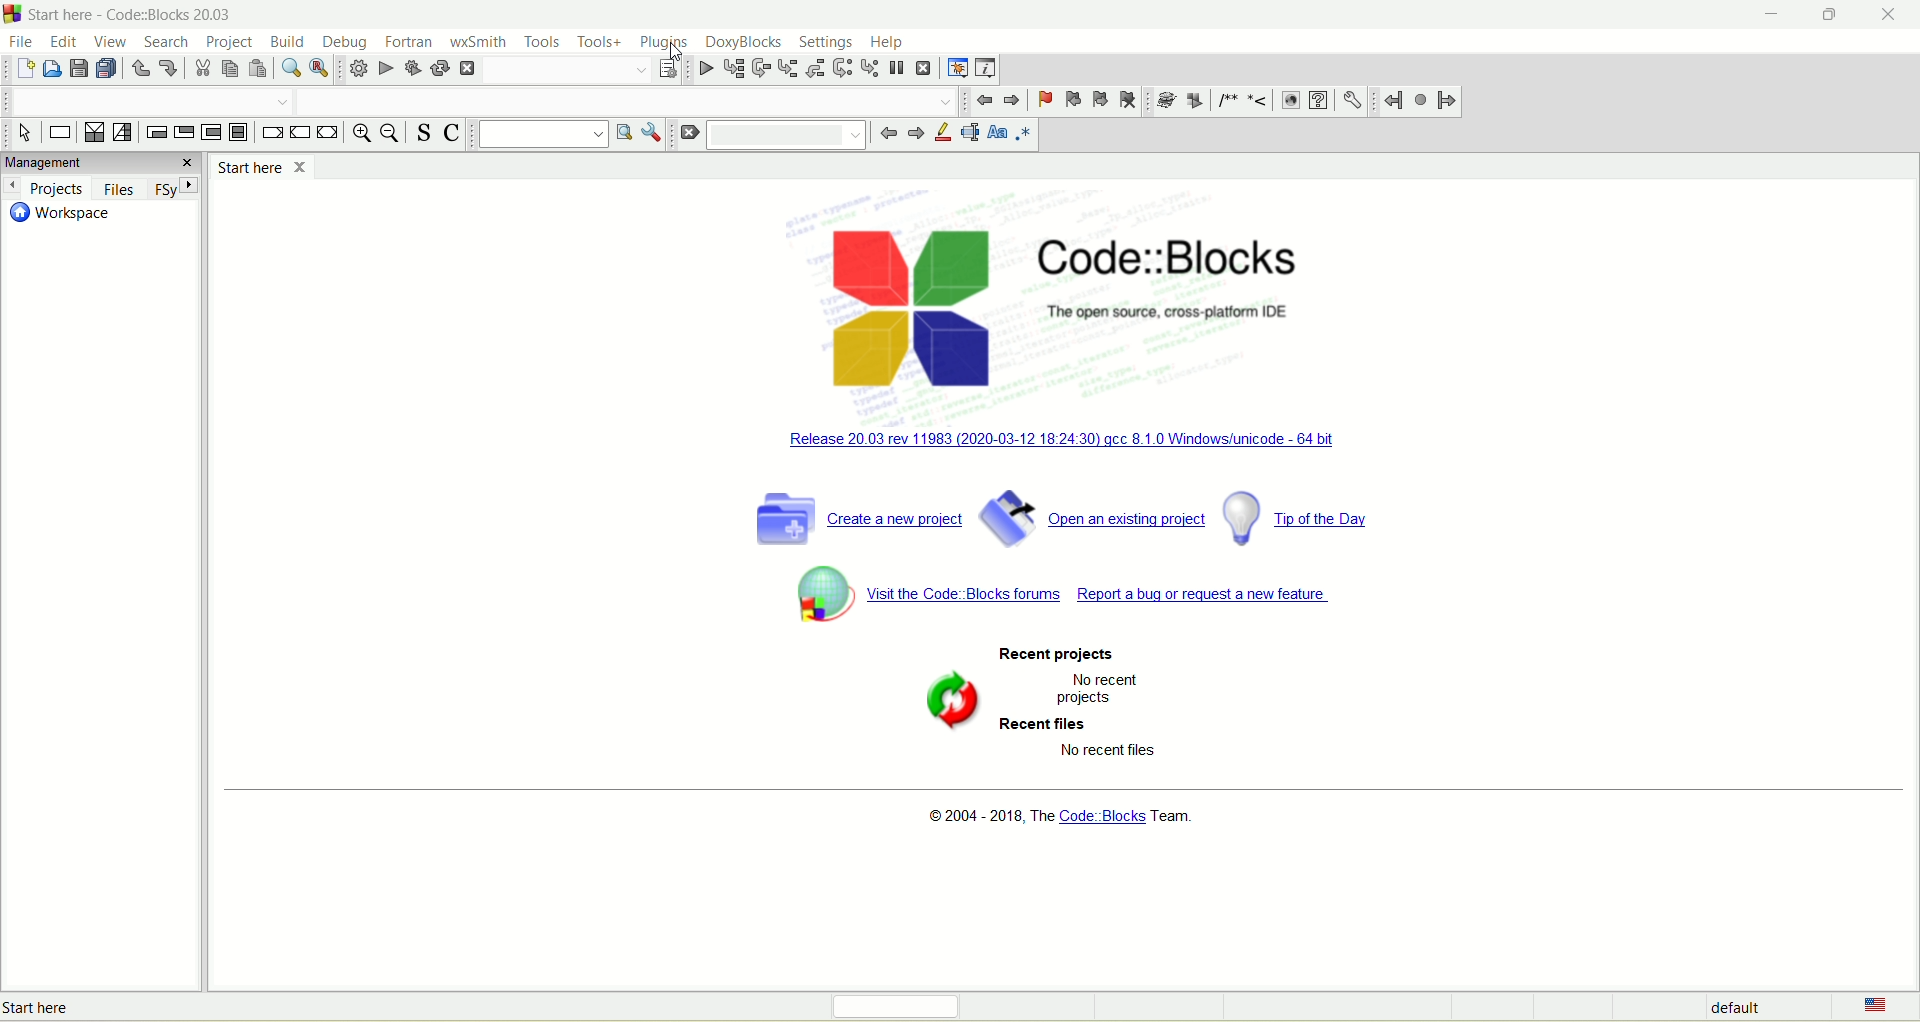  I want to click on text run, so click(536, 135).